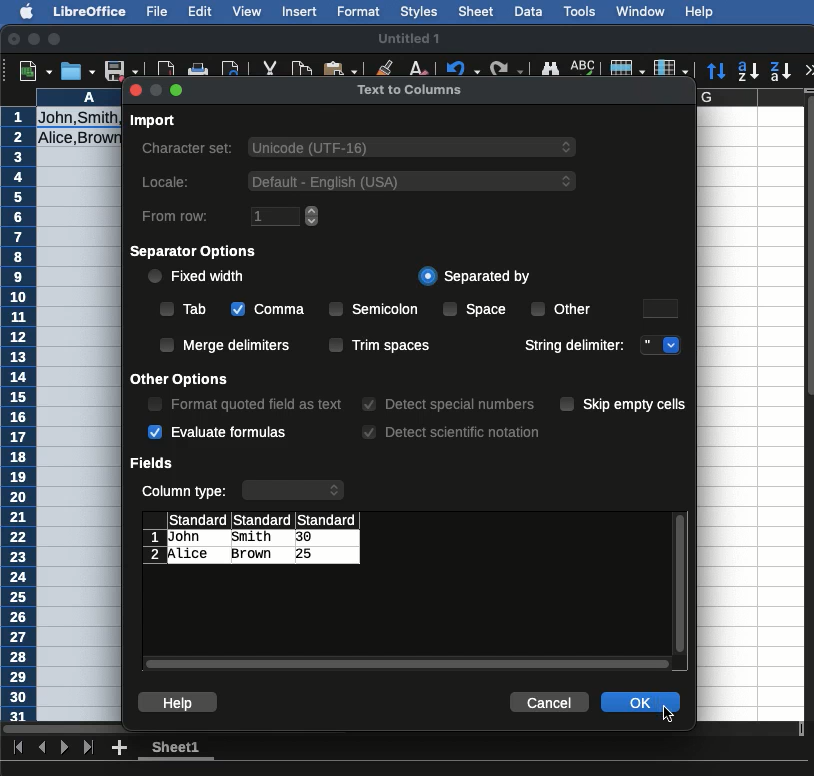 The height and width of the screenshot is (776, 814). What do you see at coordinates (219, 432) in the screenshot?
I see `Evaluate formulas` at bounding box center [219, 432].